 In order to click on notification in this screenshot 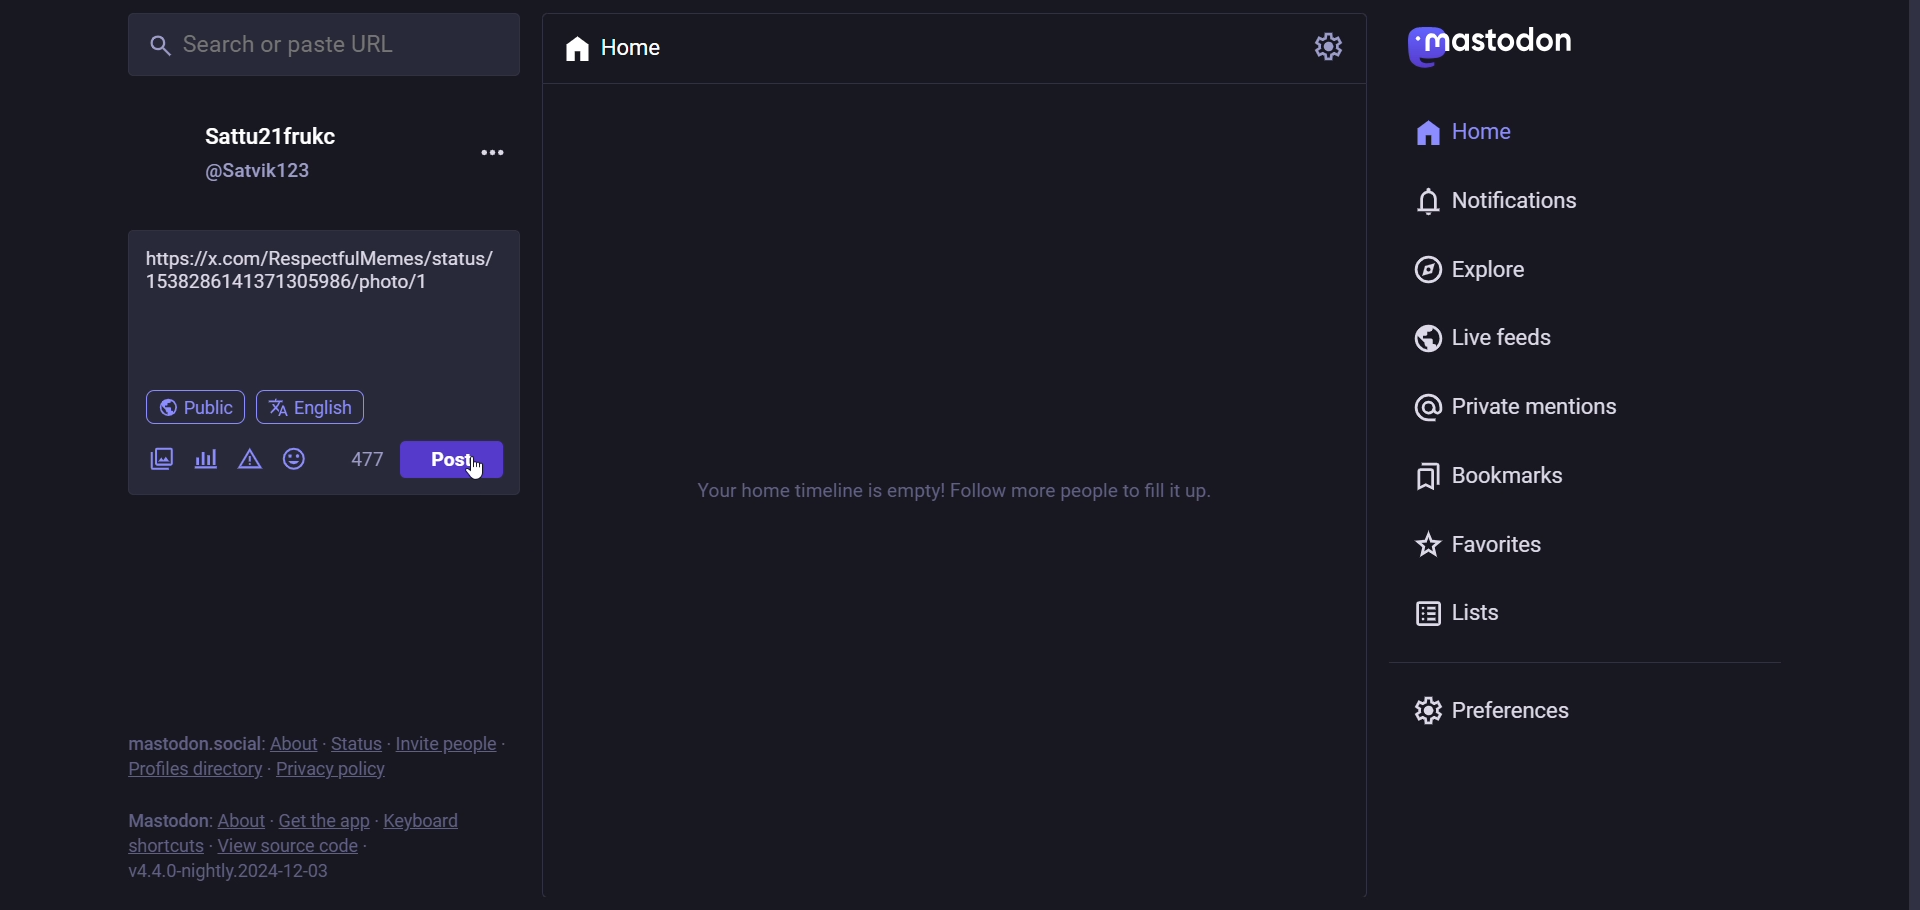, I will do `click(1501, 204)`.